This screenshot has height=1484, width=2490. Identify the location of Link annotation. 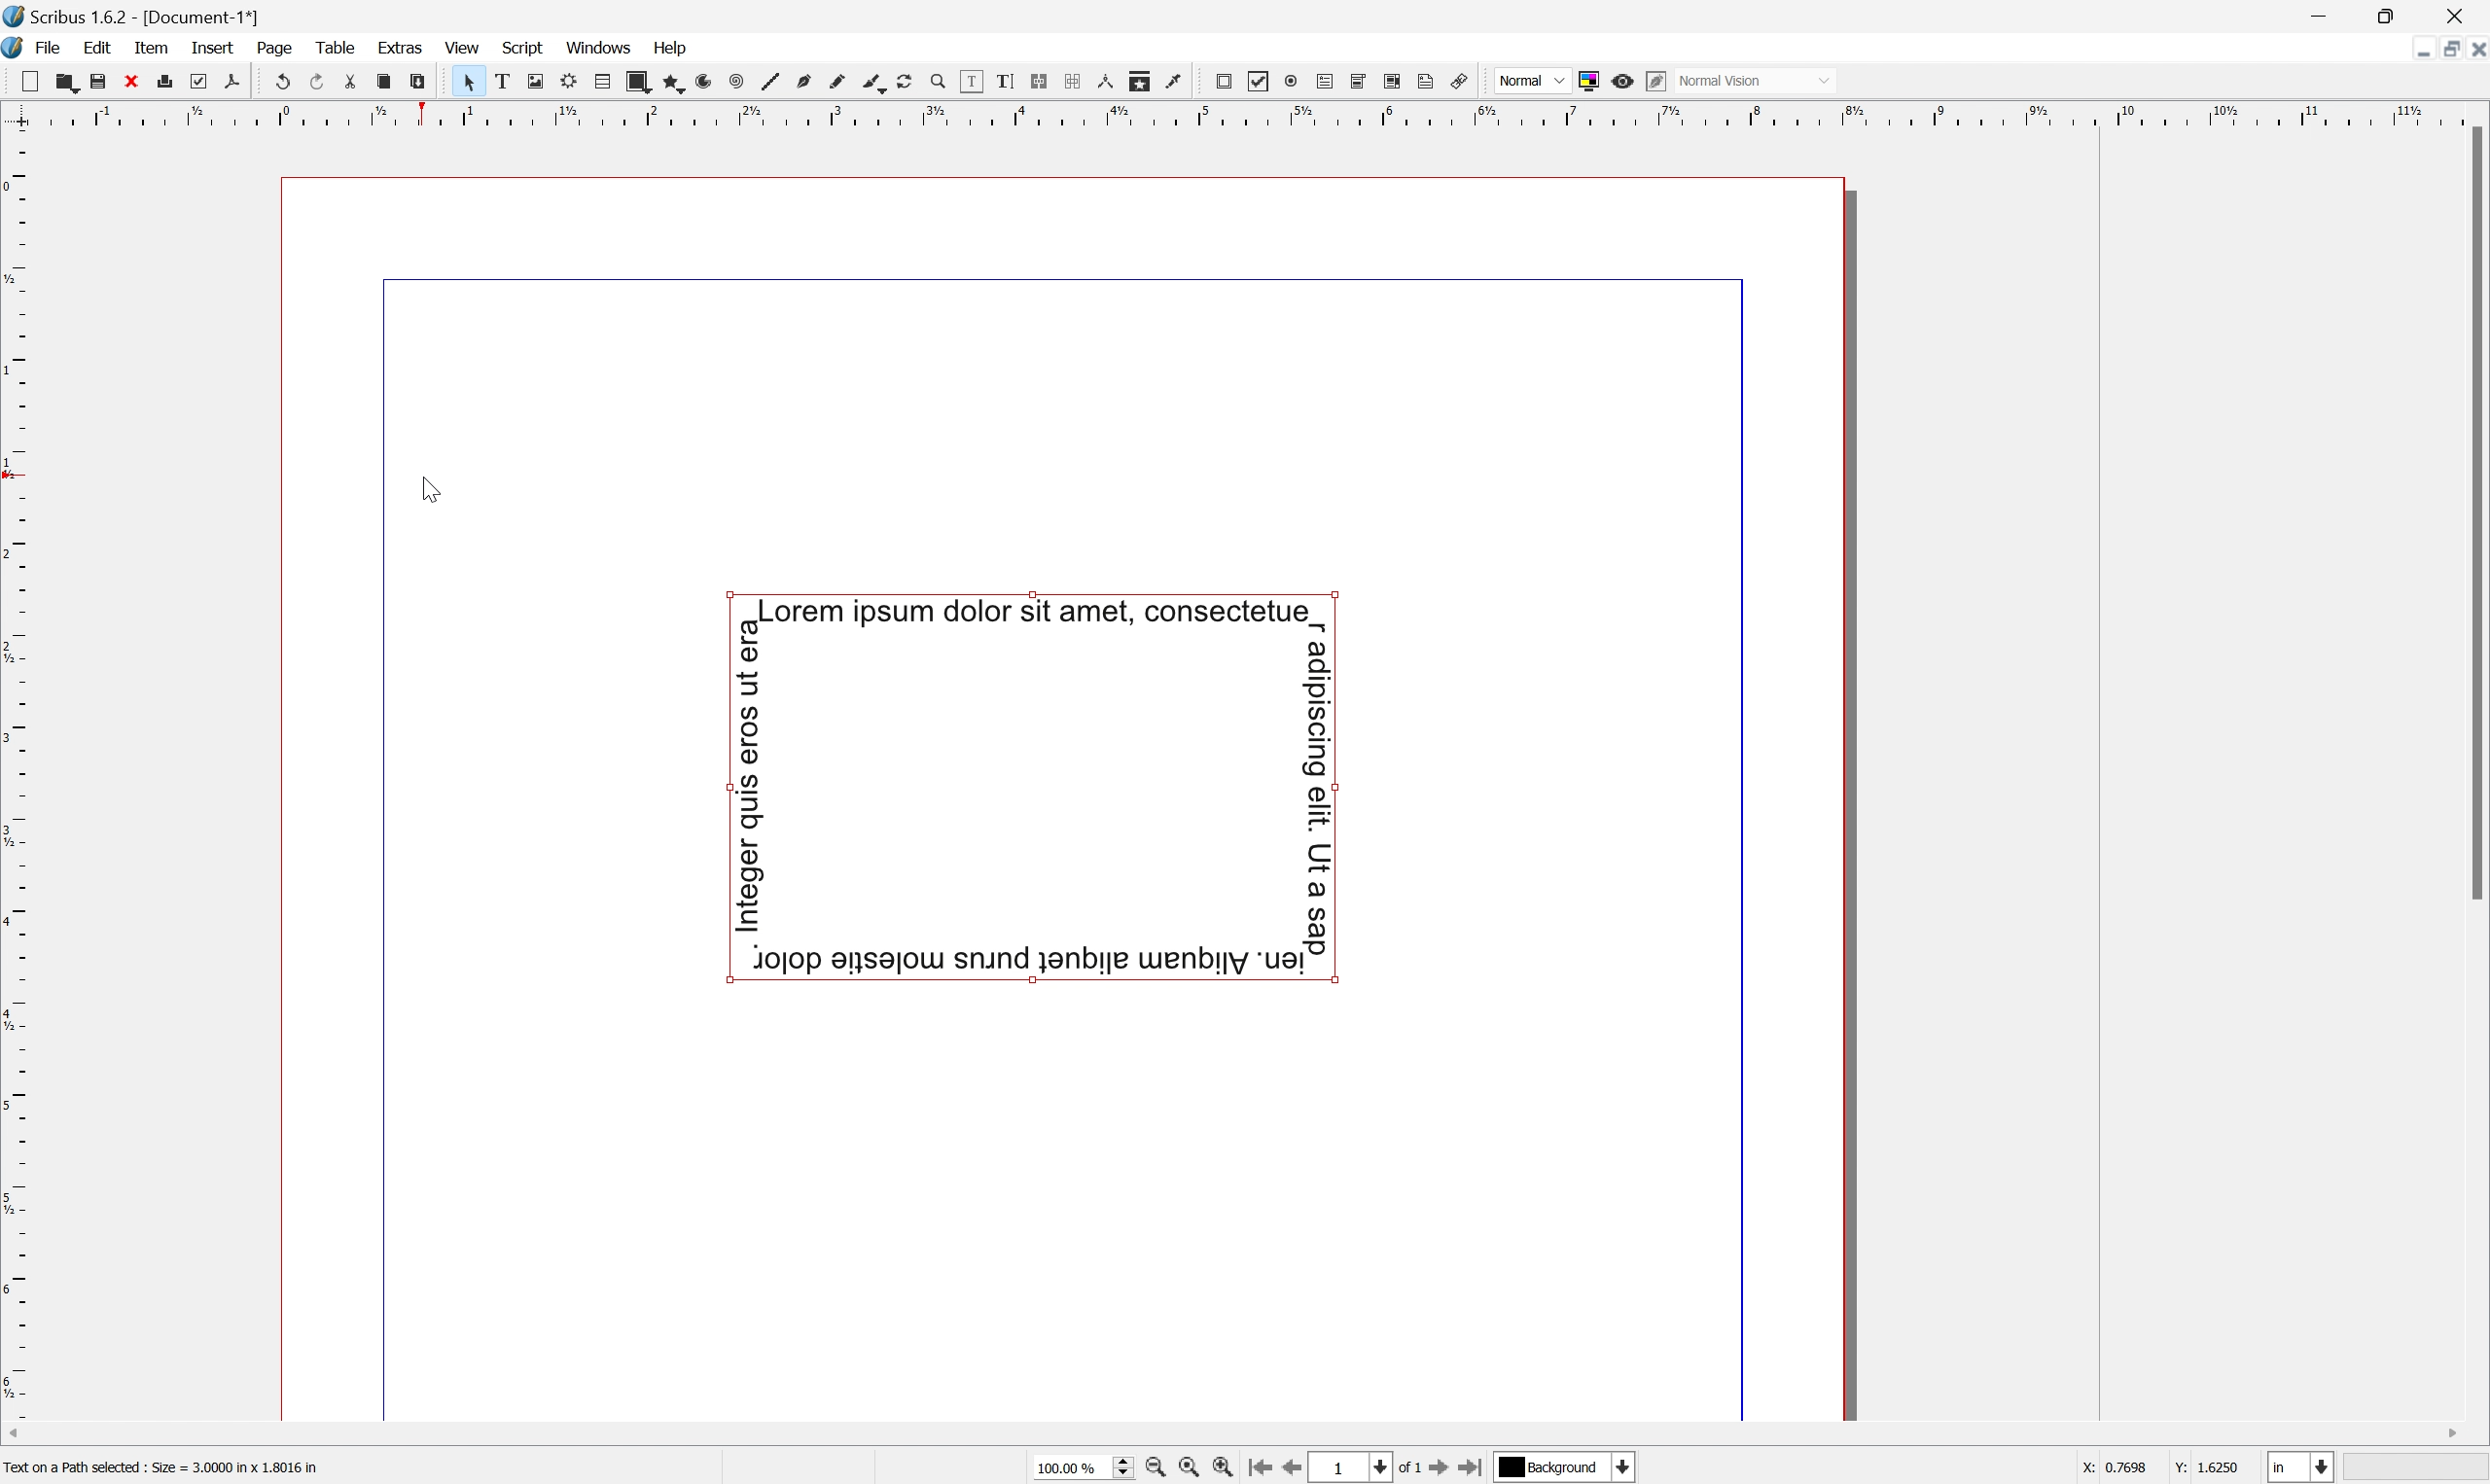
(1465, 83).